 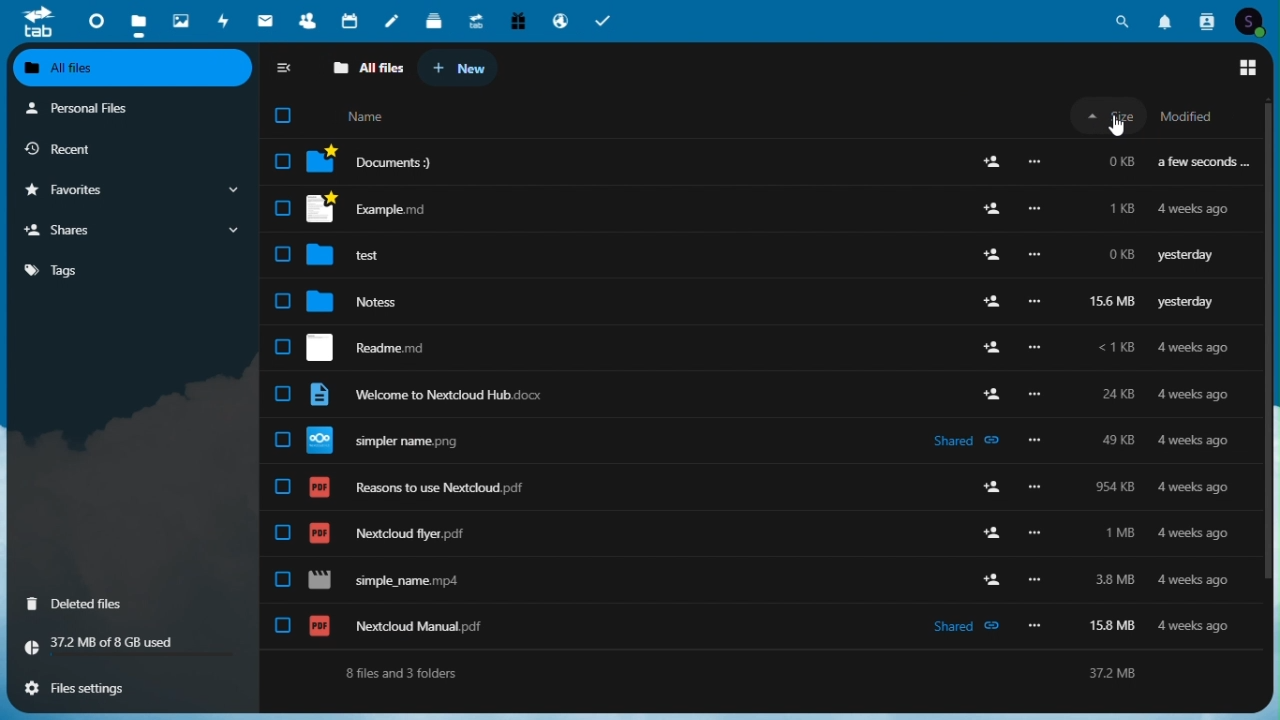 I want to click on name, so click(x=371, y=115).